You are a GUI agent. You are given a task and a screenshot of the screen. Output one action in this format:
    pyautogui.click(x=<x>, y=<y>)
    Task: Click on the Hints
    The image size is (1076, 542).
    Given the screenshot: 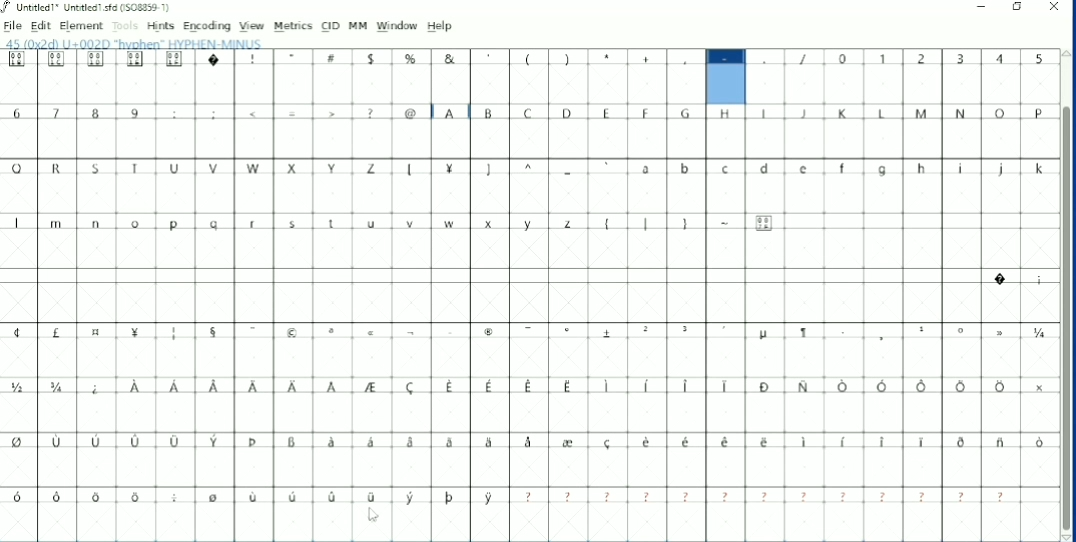 What is the action you would take?
    pyautogui.click(x=160, y=26)
    